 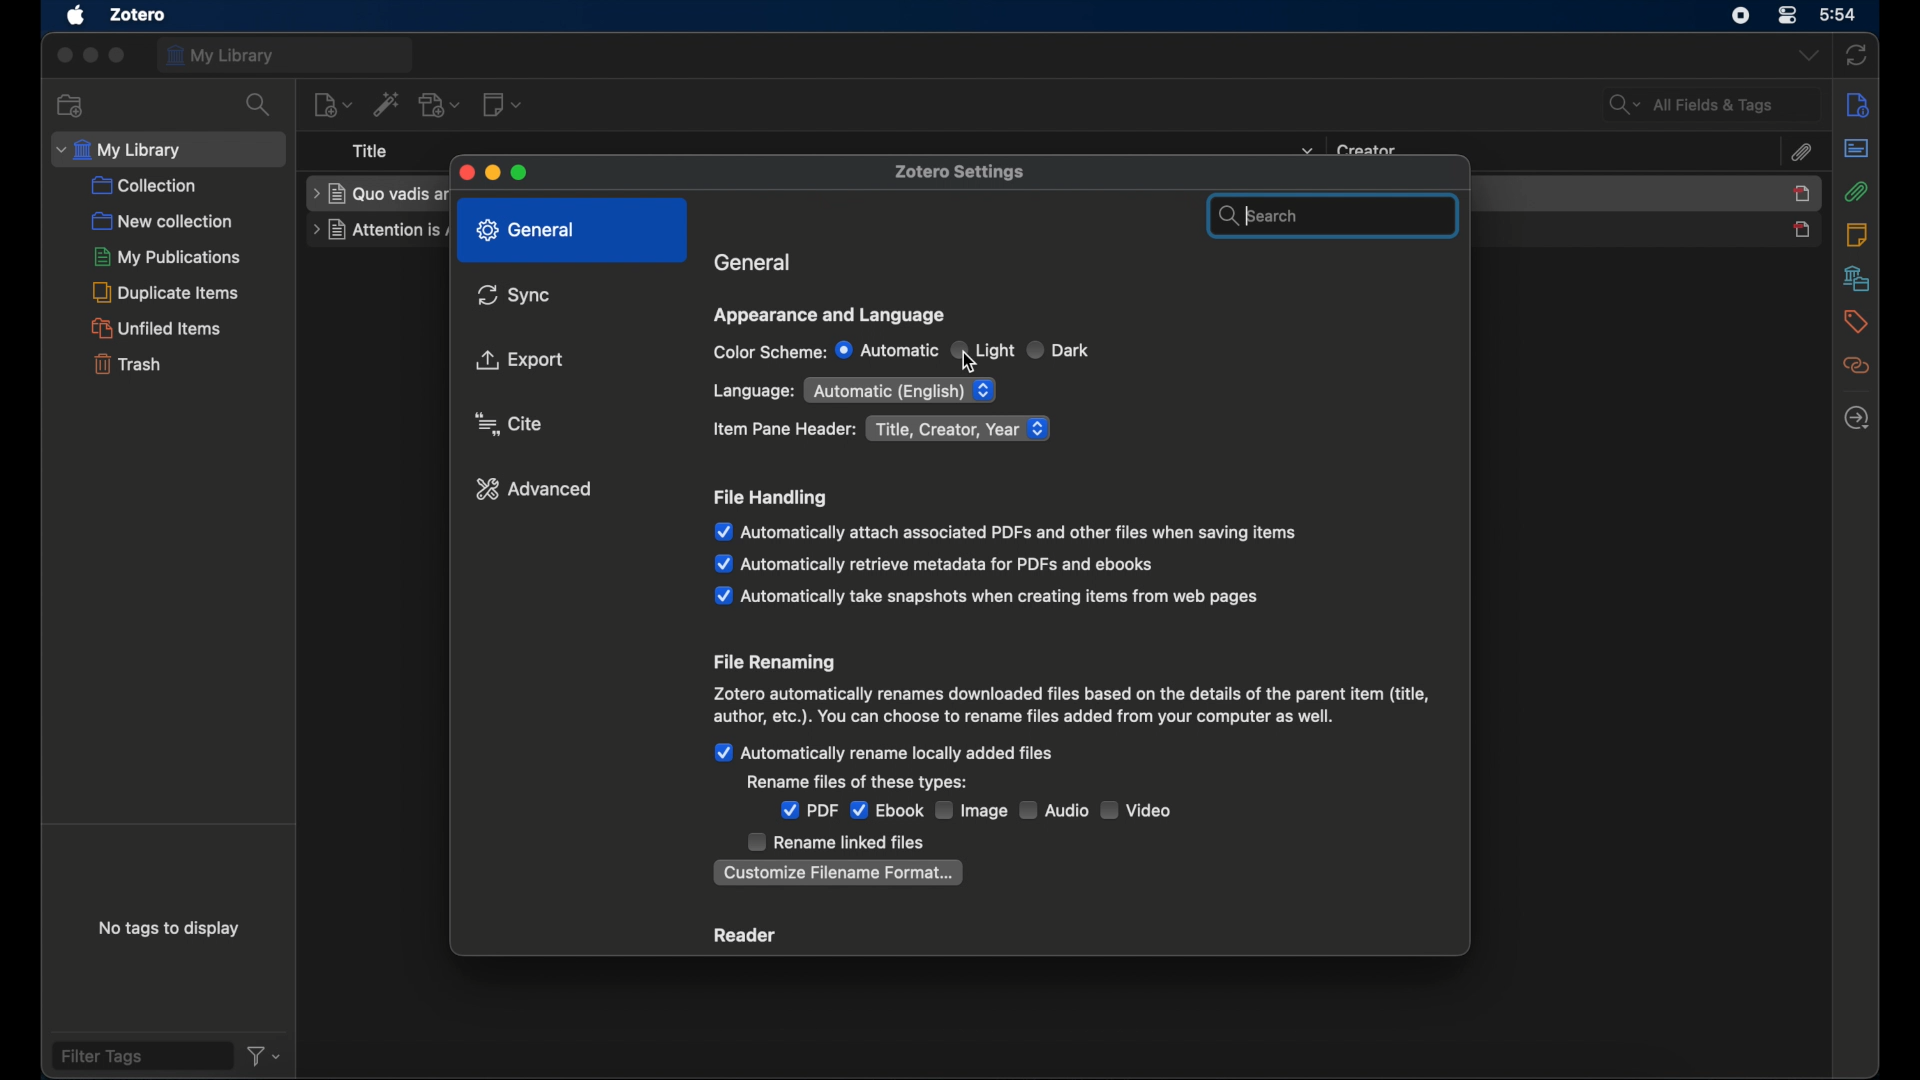 What do you see at coordinates (573, 230) in the screenshot?
I see `general highlighted` at bounding box center [573, 230].